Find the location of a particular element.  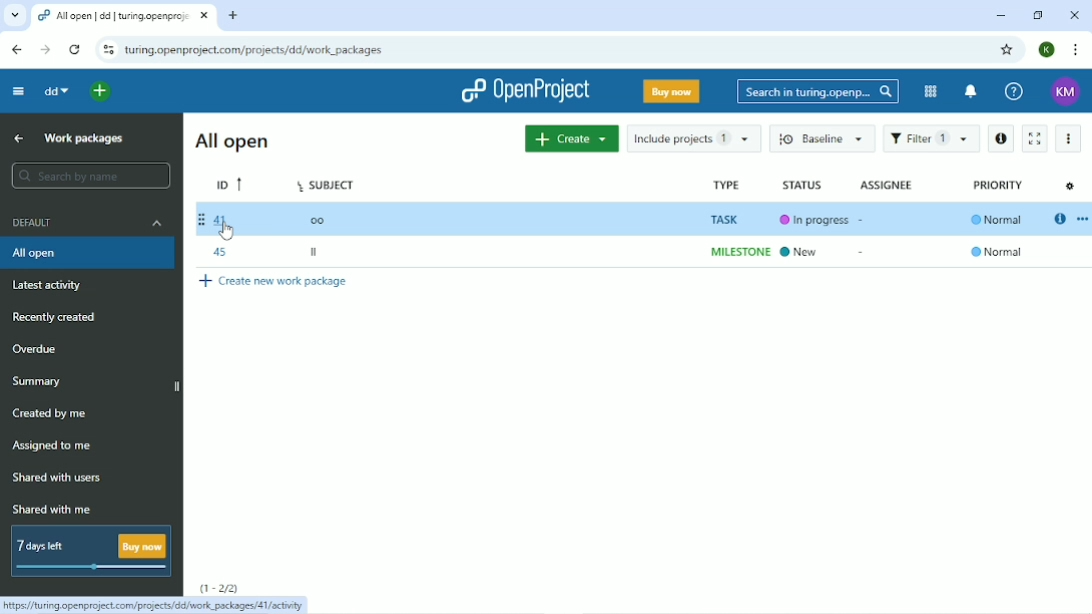

Reload this page is located at coordinates (76, 49).